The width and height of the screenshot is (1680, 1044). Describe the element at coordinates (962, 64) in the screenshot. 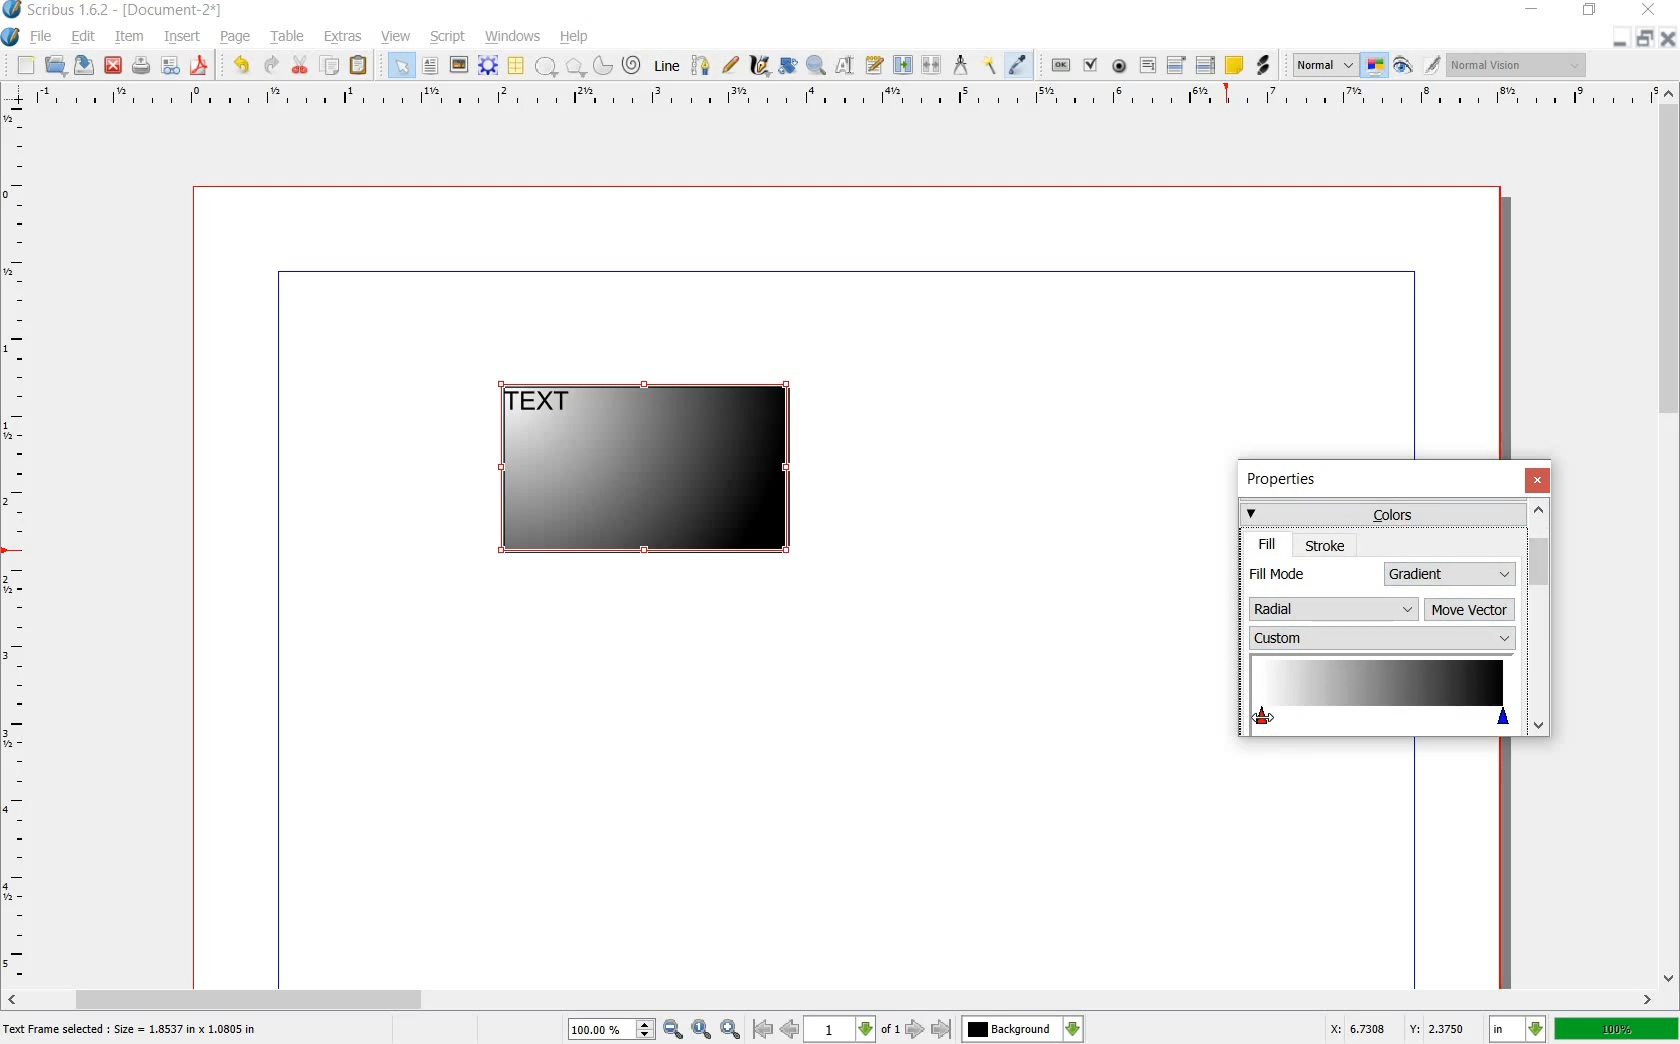

I see `measurement` at that location.